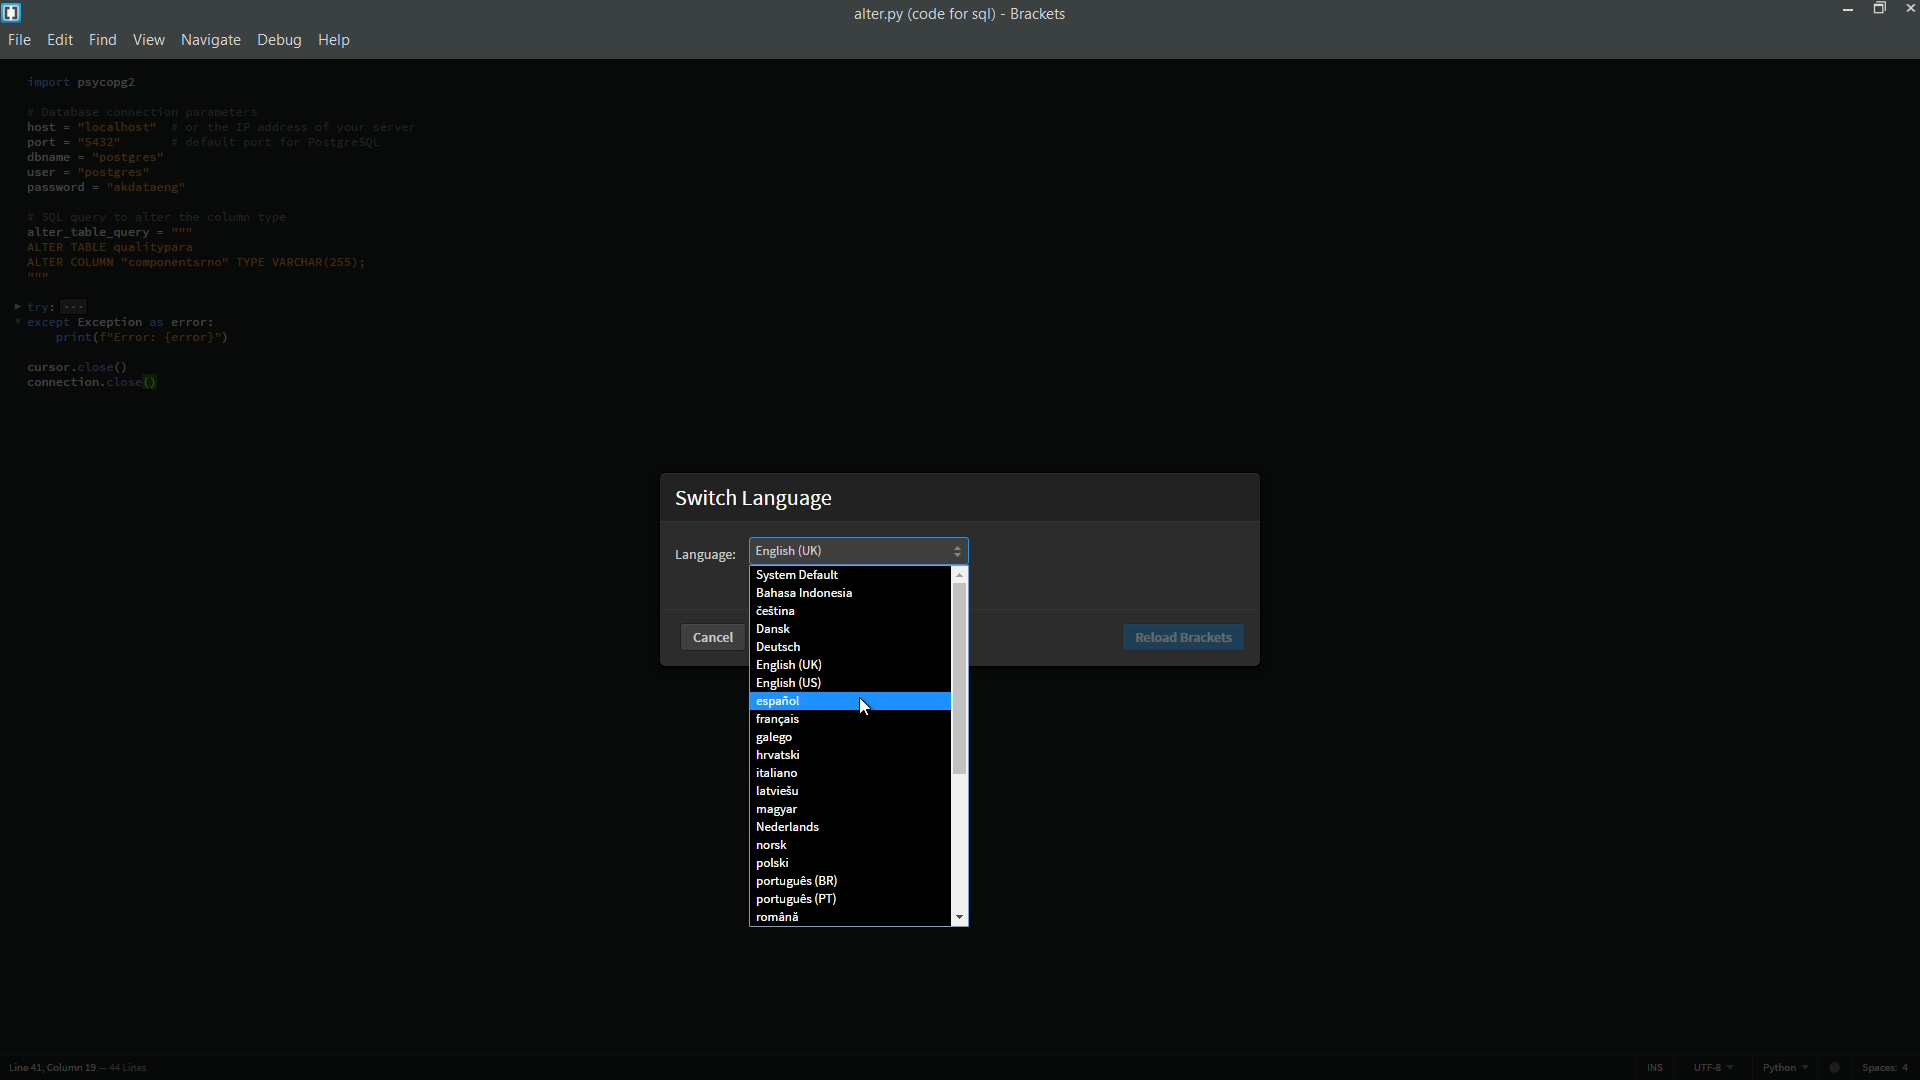 The height and width of the screenshot is (1080, 1920). What do you see at coordinates (1838, 1067) in the screenshot?
I see `circle` at bounding box center [1838, 1067].